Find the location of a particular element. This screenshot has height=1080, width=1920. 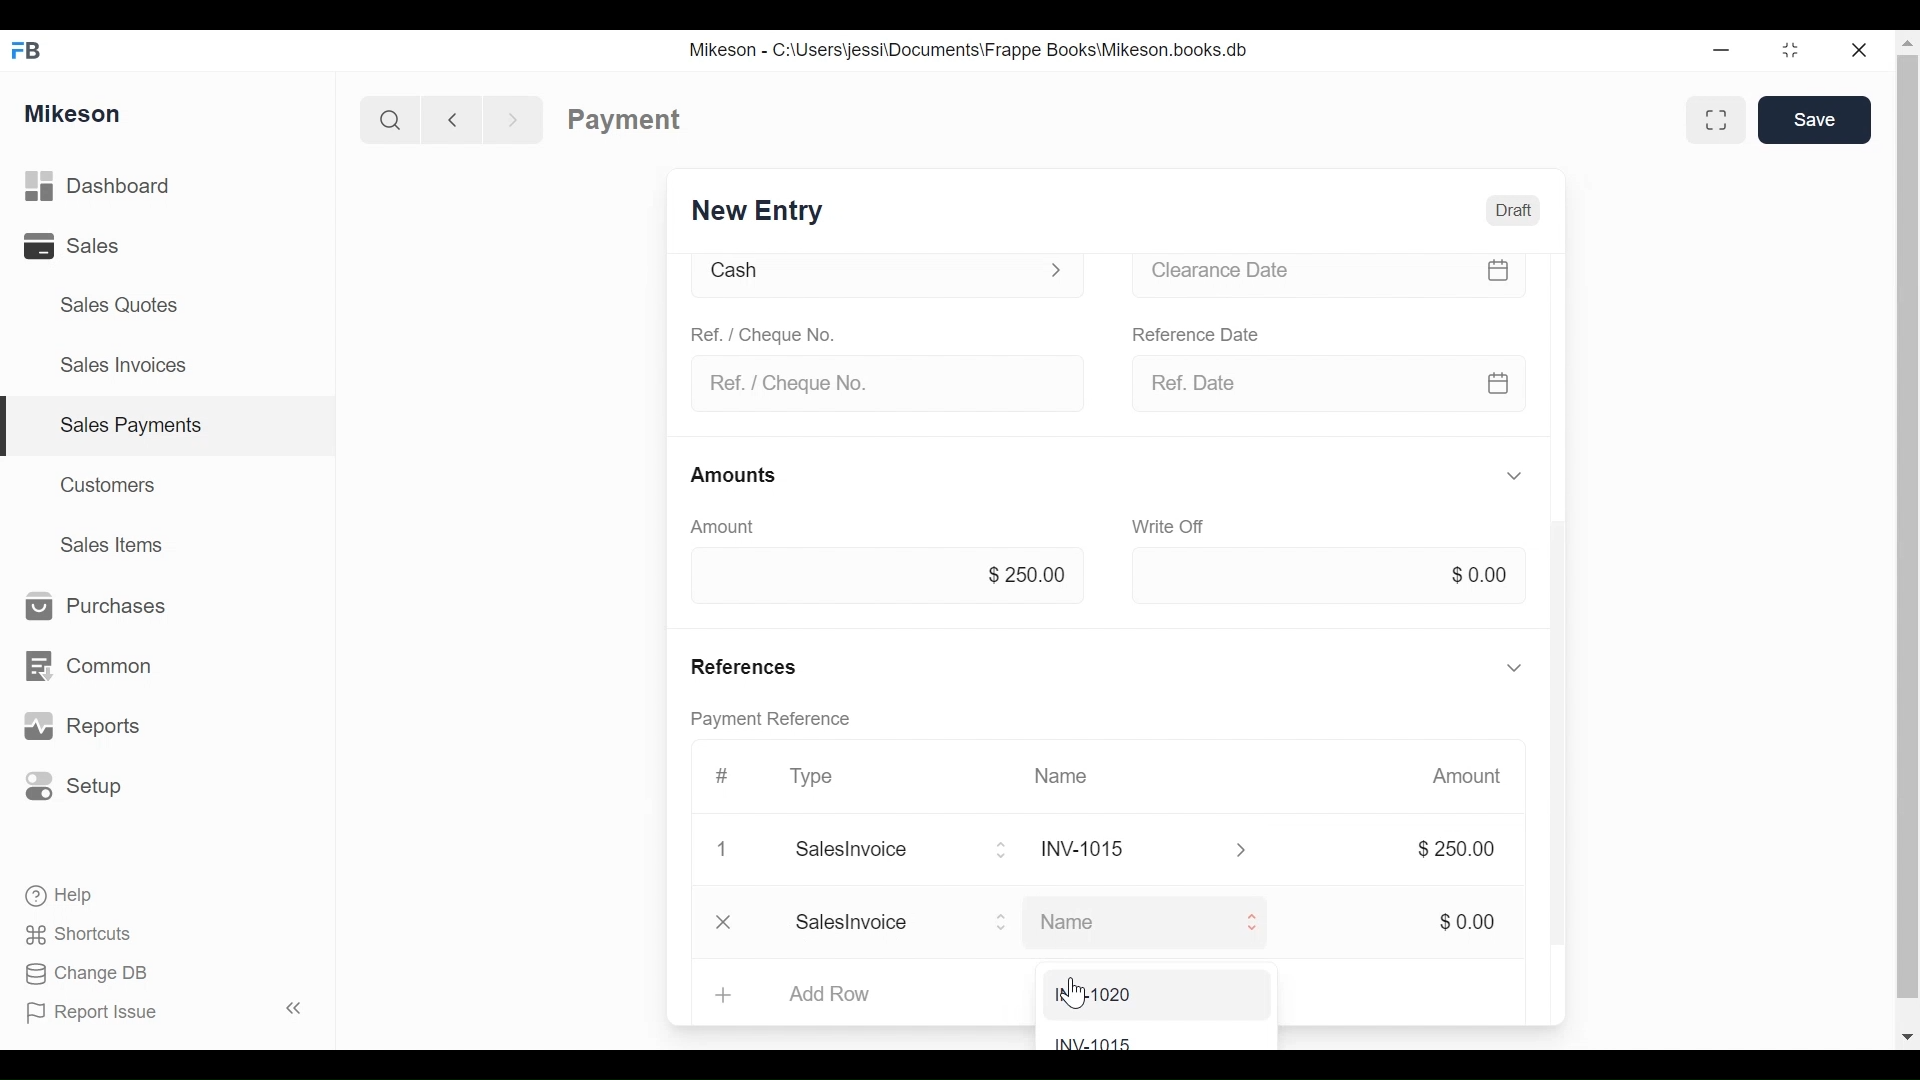

Forward is located at coordinates (520, 118).